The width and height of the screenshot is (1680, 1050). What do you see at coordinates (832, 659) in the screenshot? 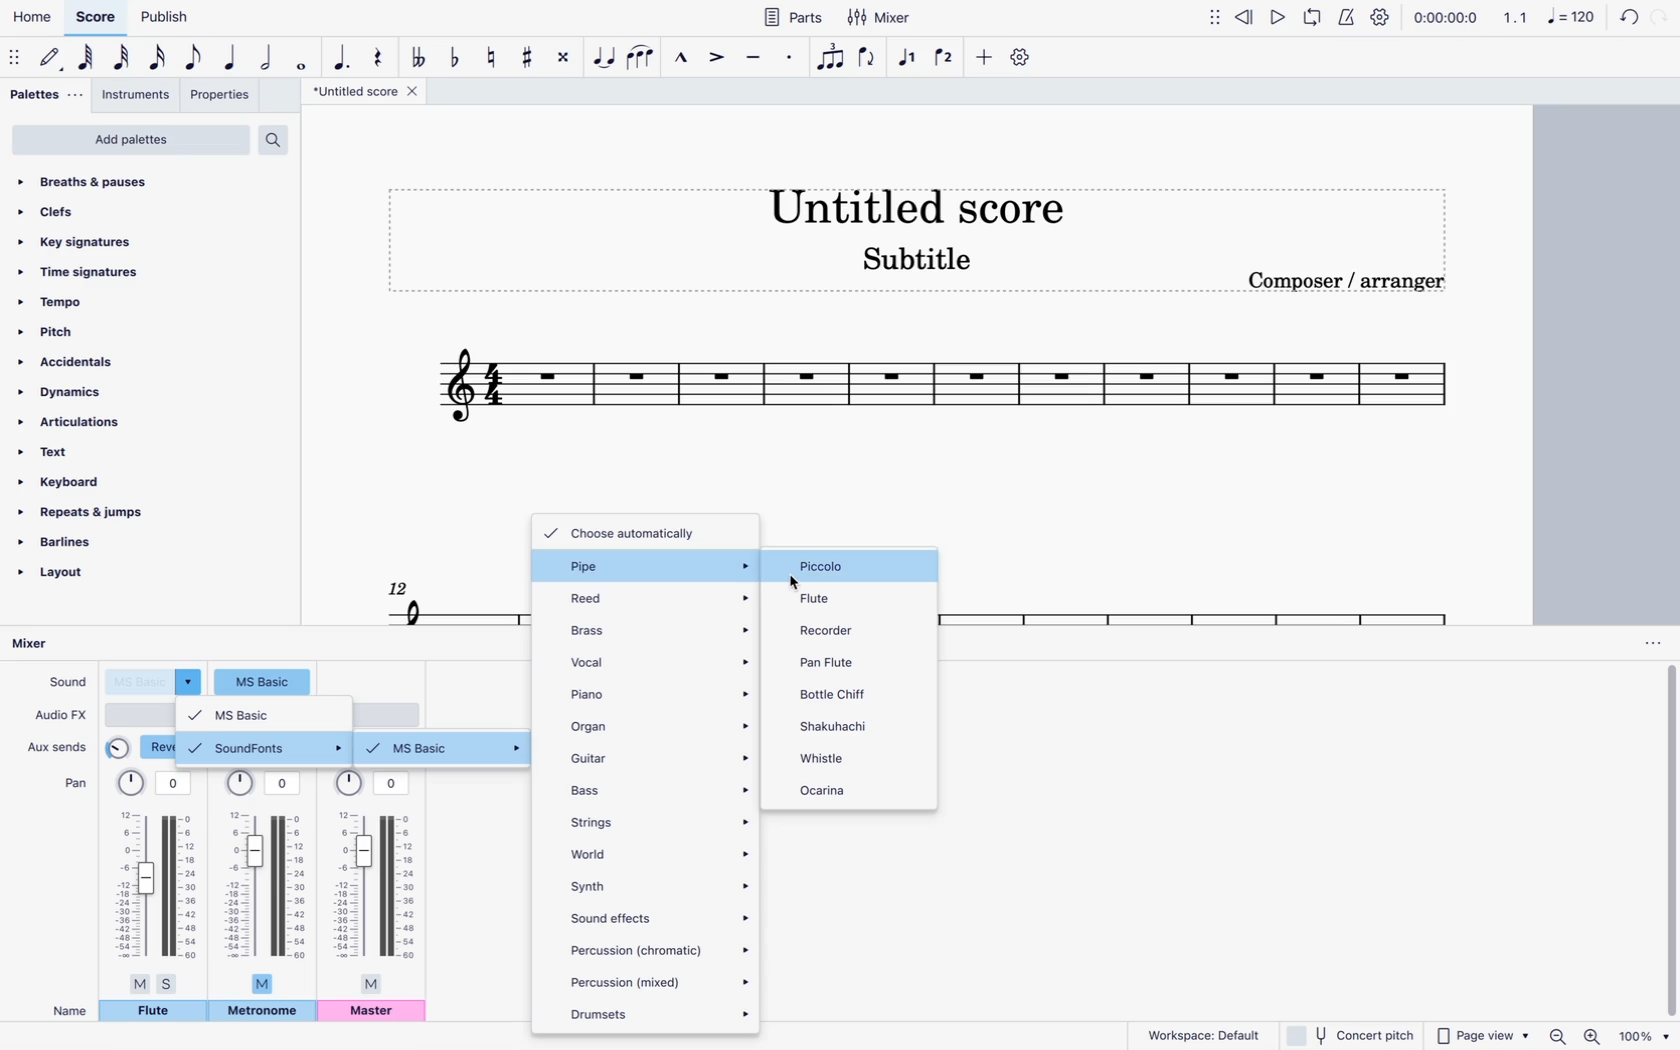
I see `pan flute` at bounding box center [832, 659].